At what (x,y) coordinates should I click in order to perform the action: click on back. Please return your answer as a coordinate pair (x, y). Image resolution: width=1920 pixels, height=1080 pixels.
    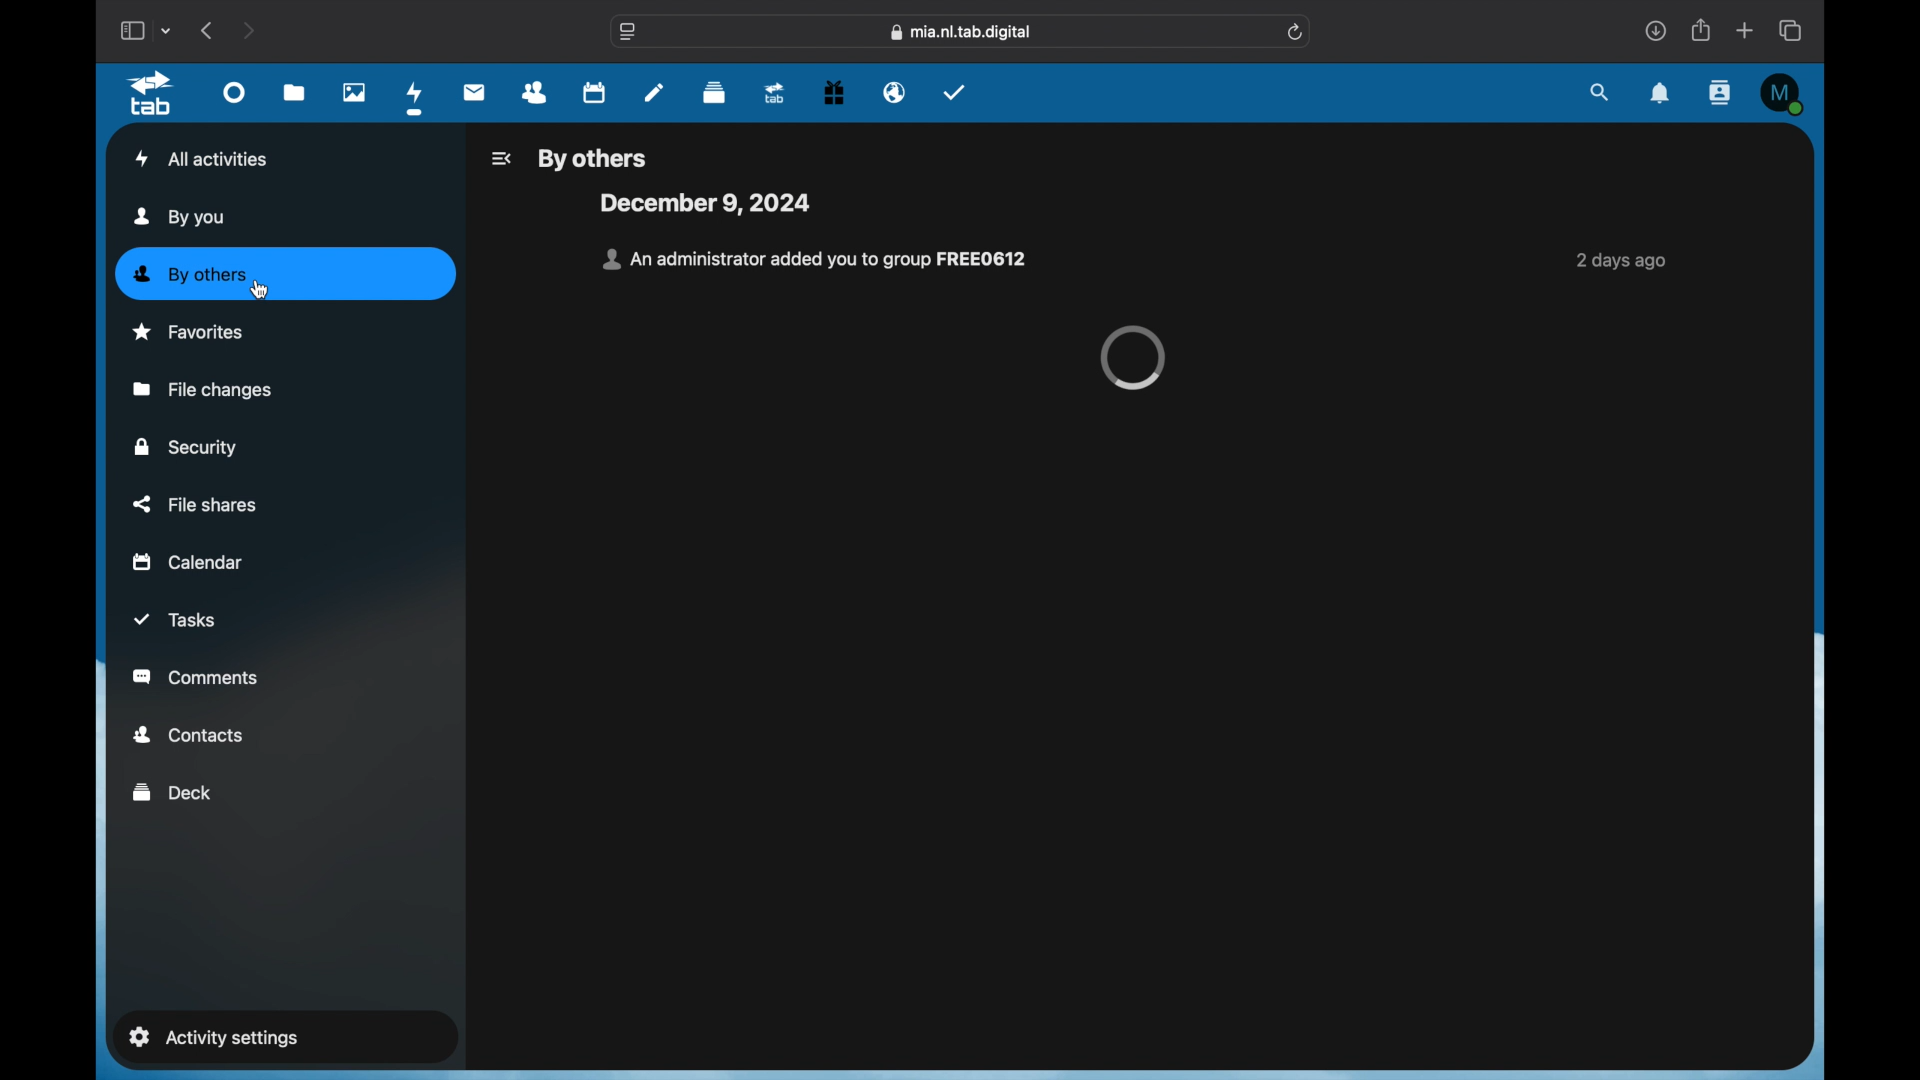
    Looking at the image, I should click on (209, 30).